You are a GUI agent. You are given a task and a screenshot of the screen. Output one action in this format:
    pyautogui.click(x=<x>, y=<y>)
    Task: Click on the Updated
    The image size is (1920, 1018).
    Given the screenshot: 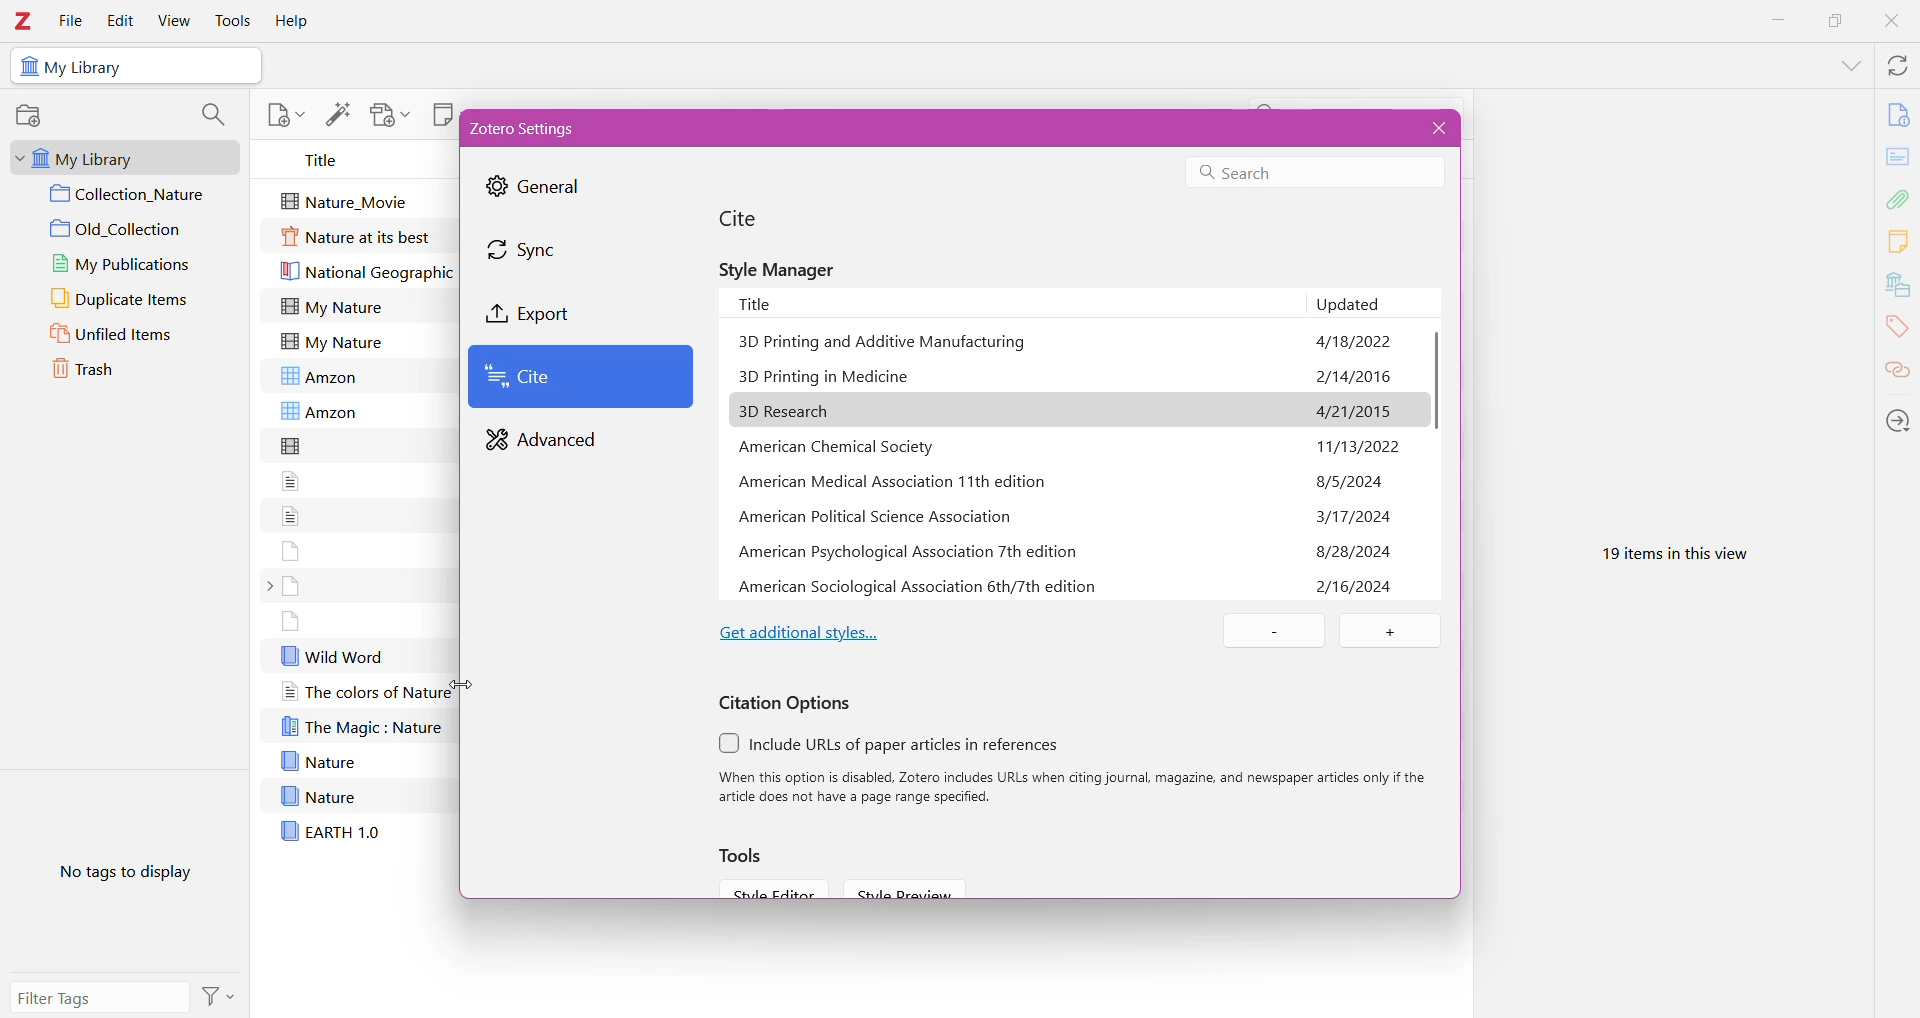 What is the action you would take?
    pyautogui.click(x=1371, y=304)
    